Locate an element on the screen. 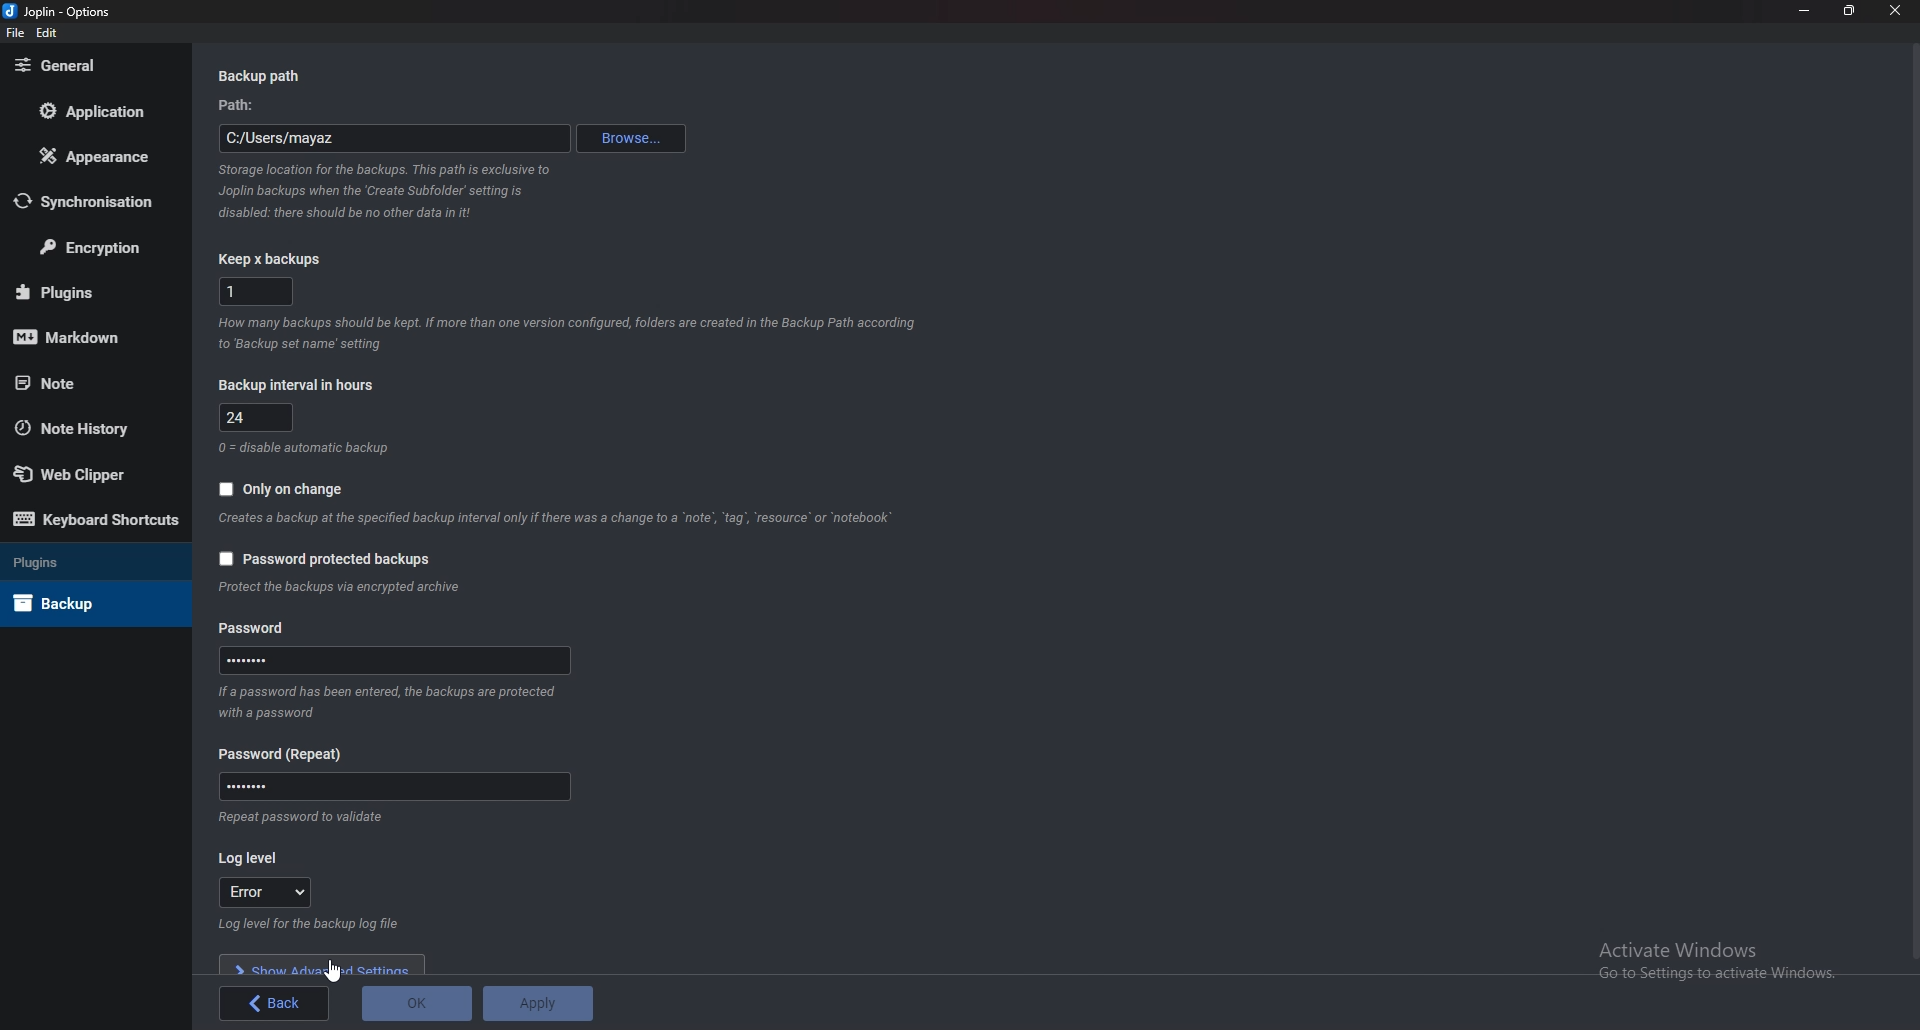 Image resolution: width=1920 pixels, height=1030 pixels. Plugins is located at coordinates (77, 561).